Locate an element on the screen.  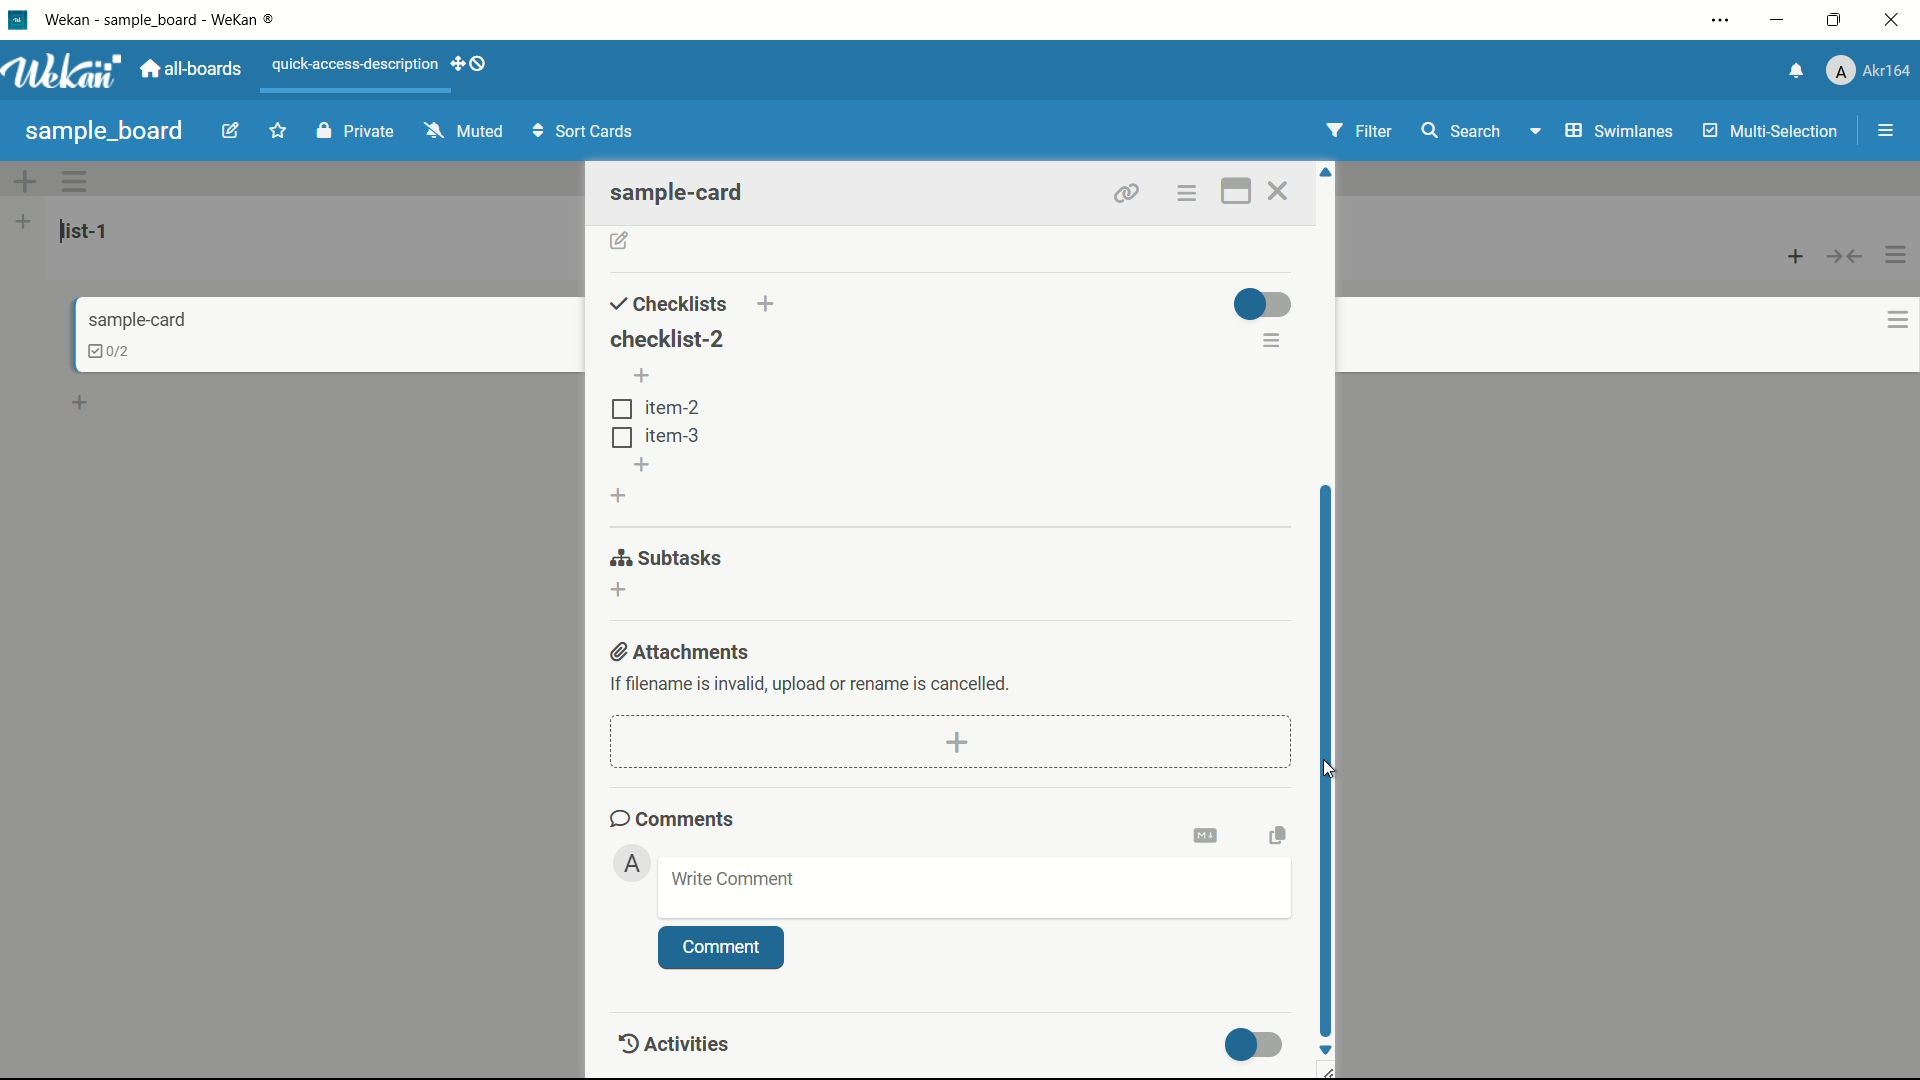
list actions is located at coordinates (1898, 254).